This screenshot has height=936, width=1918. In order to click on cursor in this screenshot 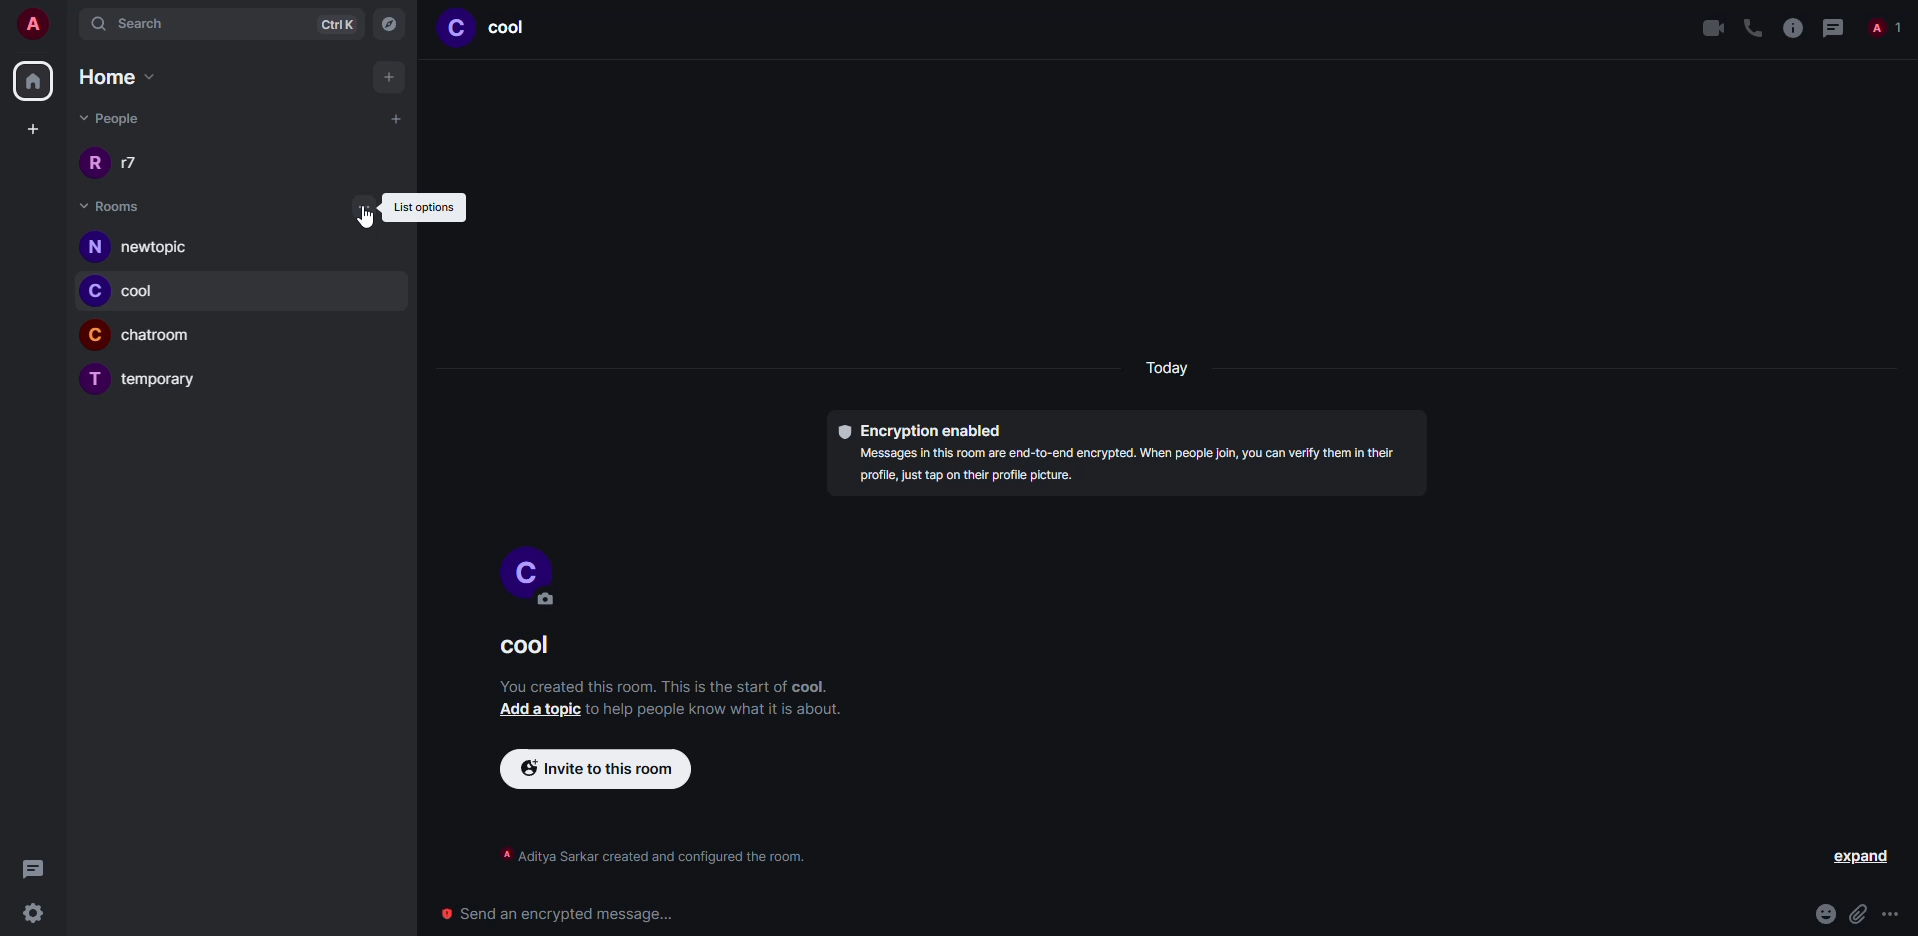, I will do `click(363, 222)`.